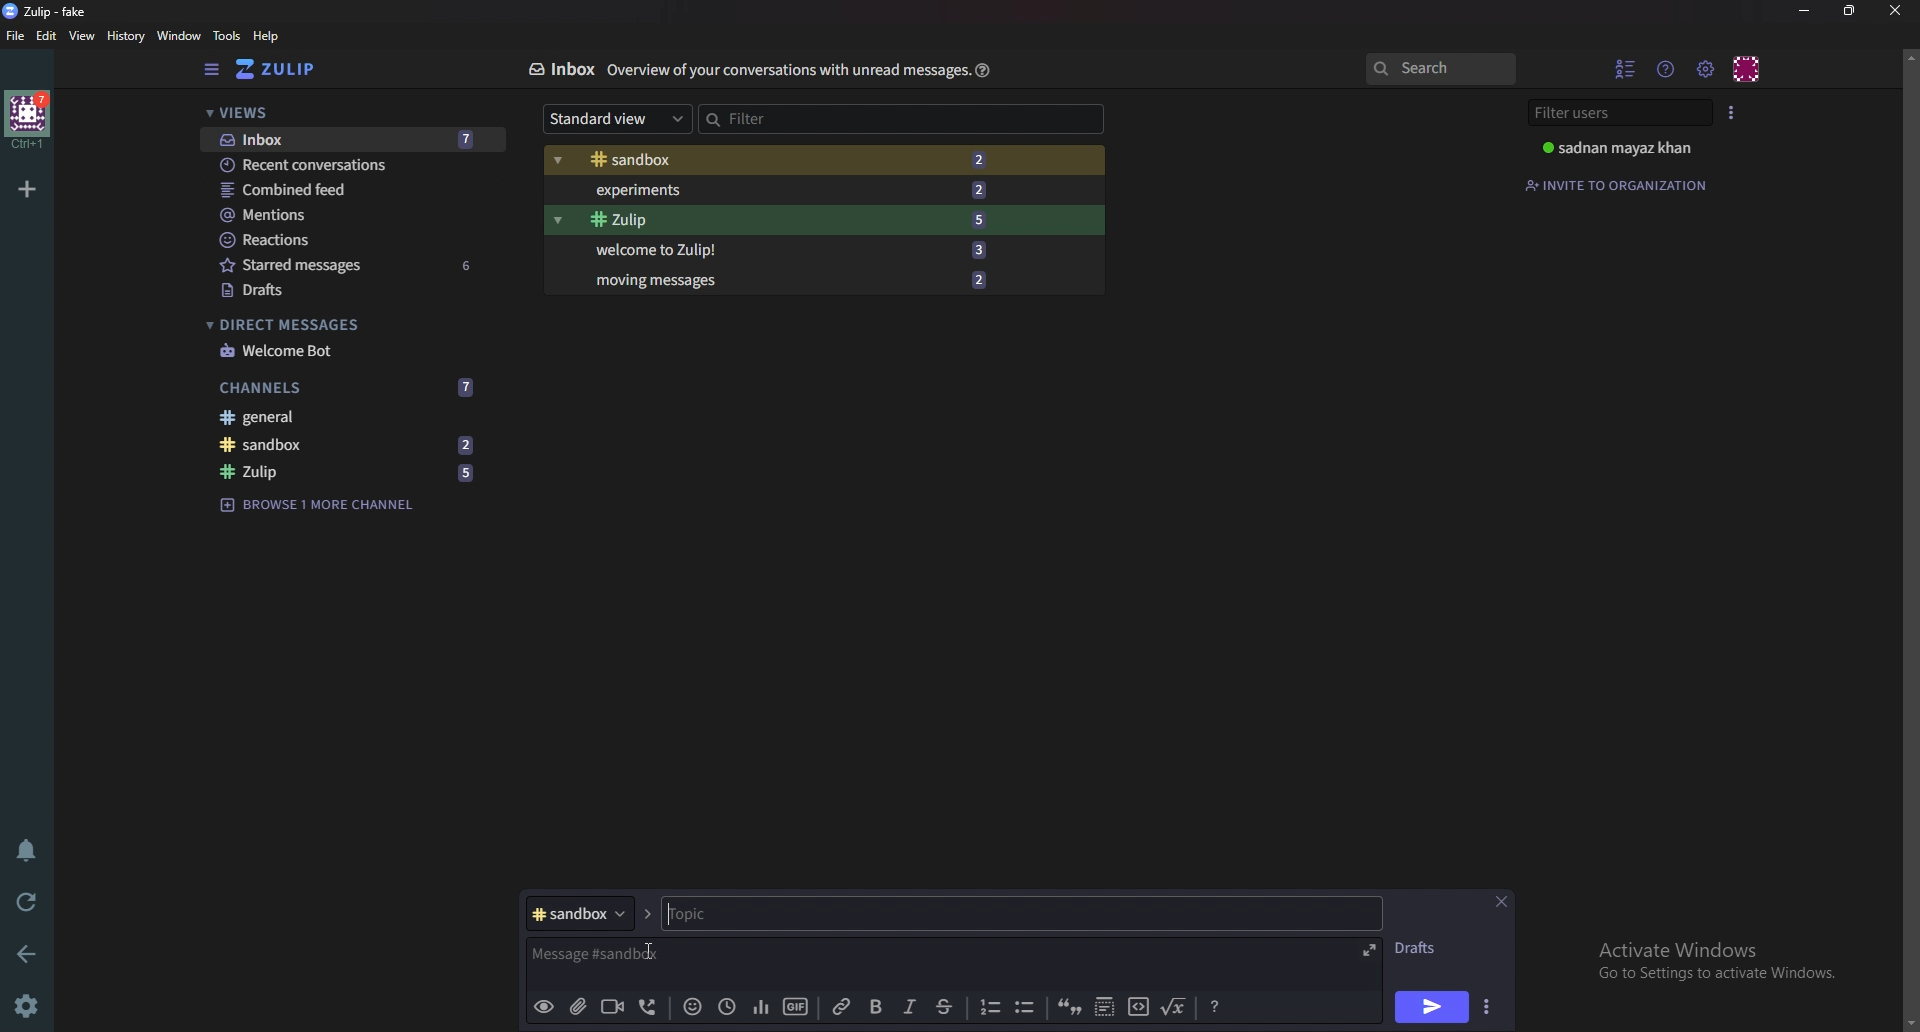 The image size is (1920, 1032). Describe the element at coordinates (796, 1006) in the screenshot. I see `gif` at that location.